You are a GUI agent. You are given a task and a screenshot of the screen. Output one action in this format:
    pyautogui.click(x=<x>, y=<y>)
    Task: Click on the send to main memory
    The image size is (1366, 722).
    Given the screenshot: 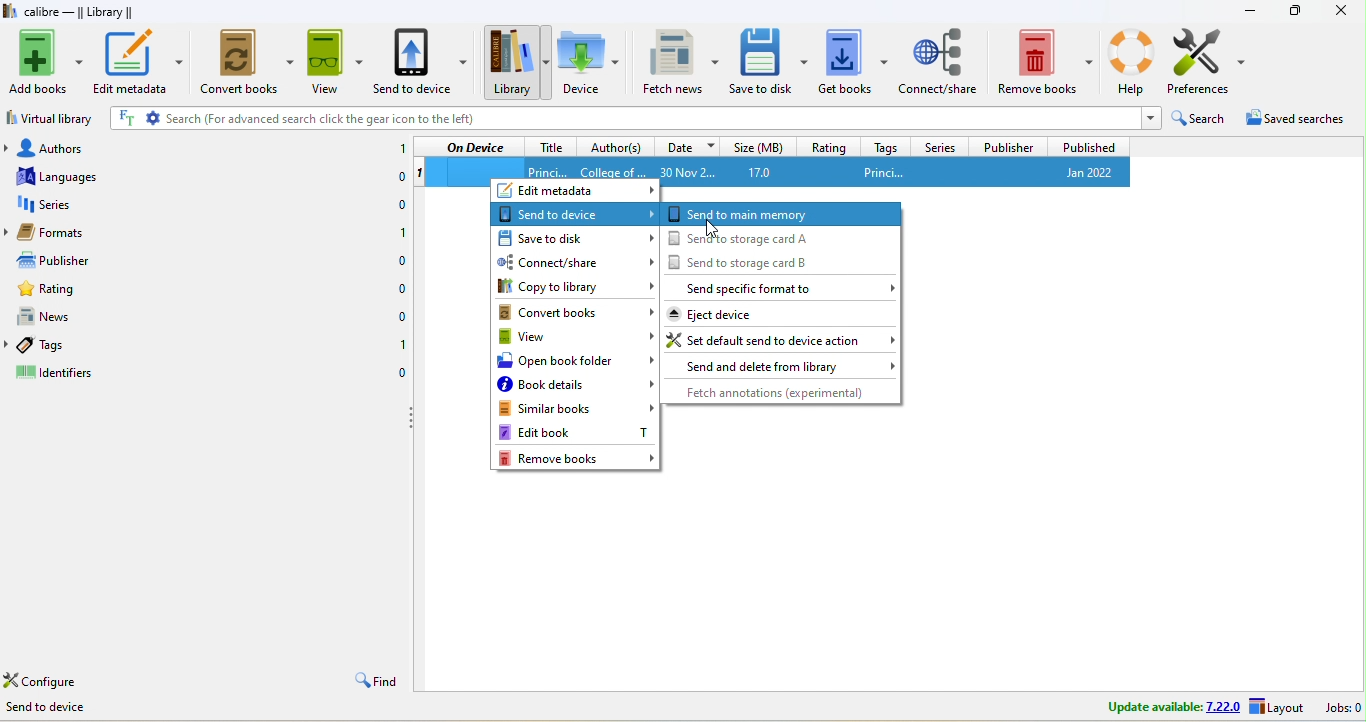 What is the action you would take?
    pyautogui.click(x=782, y=214)
    